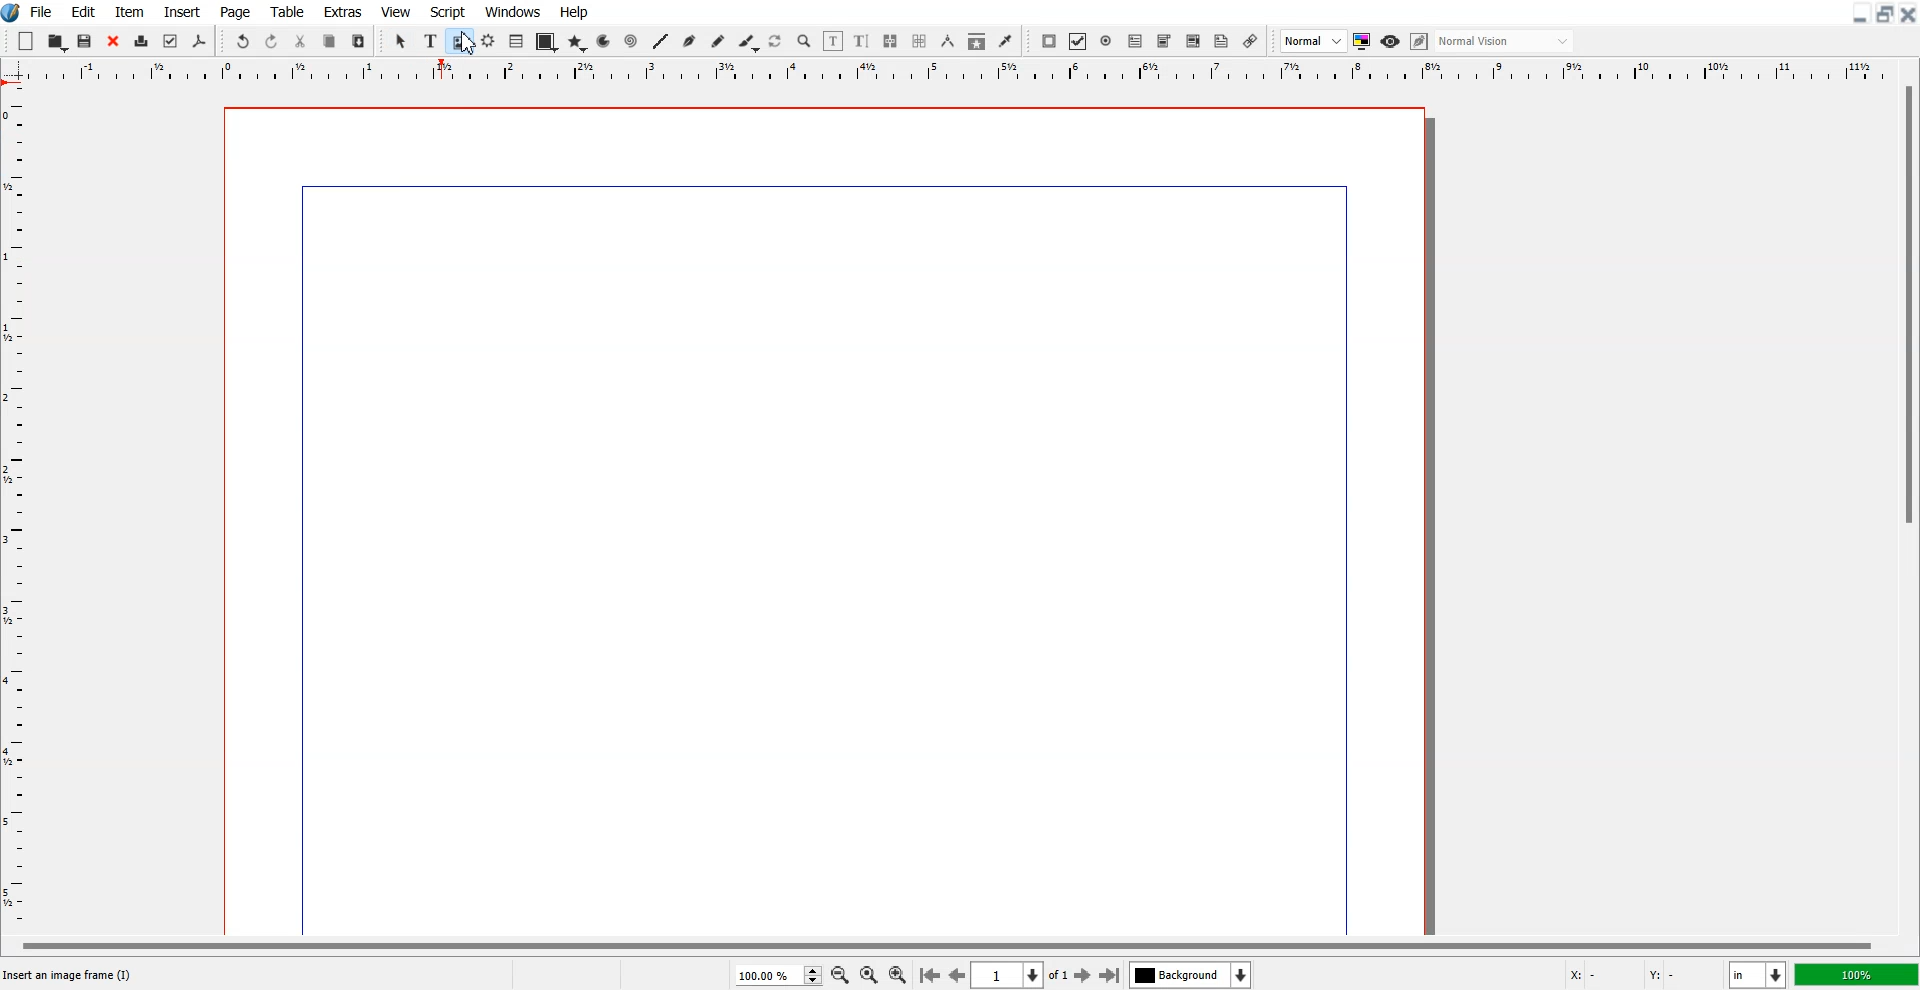  I want to click on Arc, so click(605, 41).